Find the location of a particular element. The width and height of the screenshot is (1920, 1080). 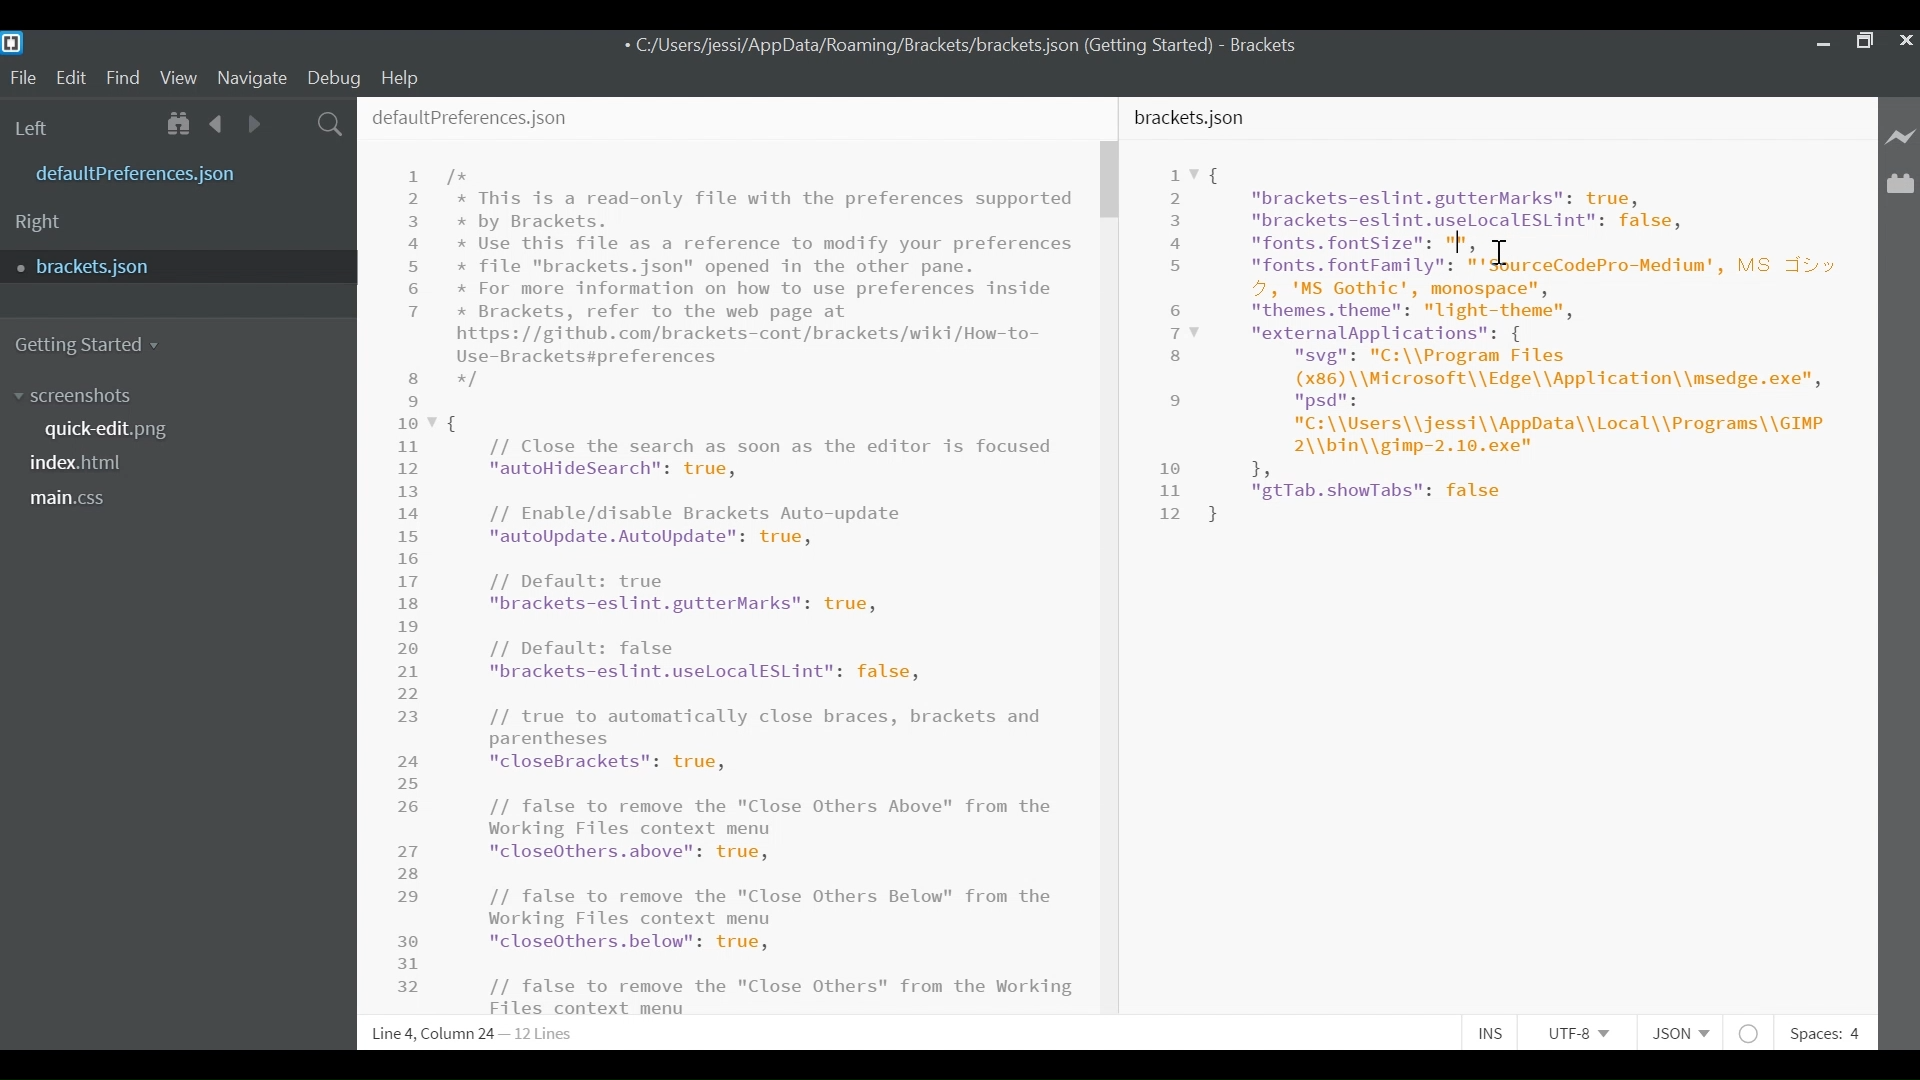

INS is located at coordinates (1491, 1030).